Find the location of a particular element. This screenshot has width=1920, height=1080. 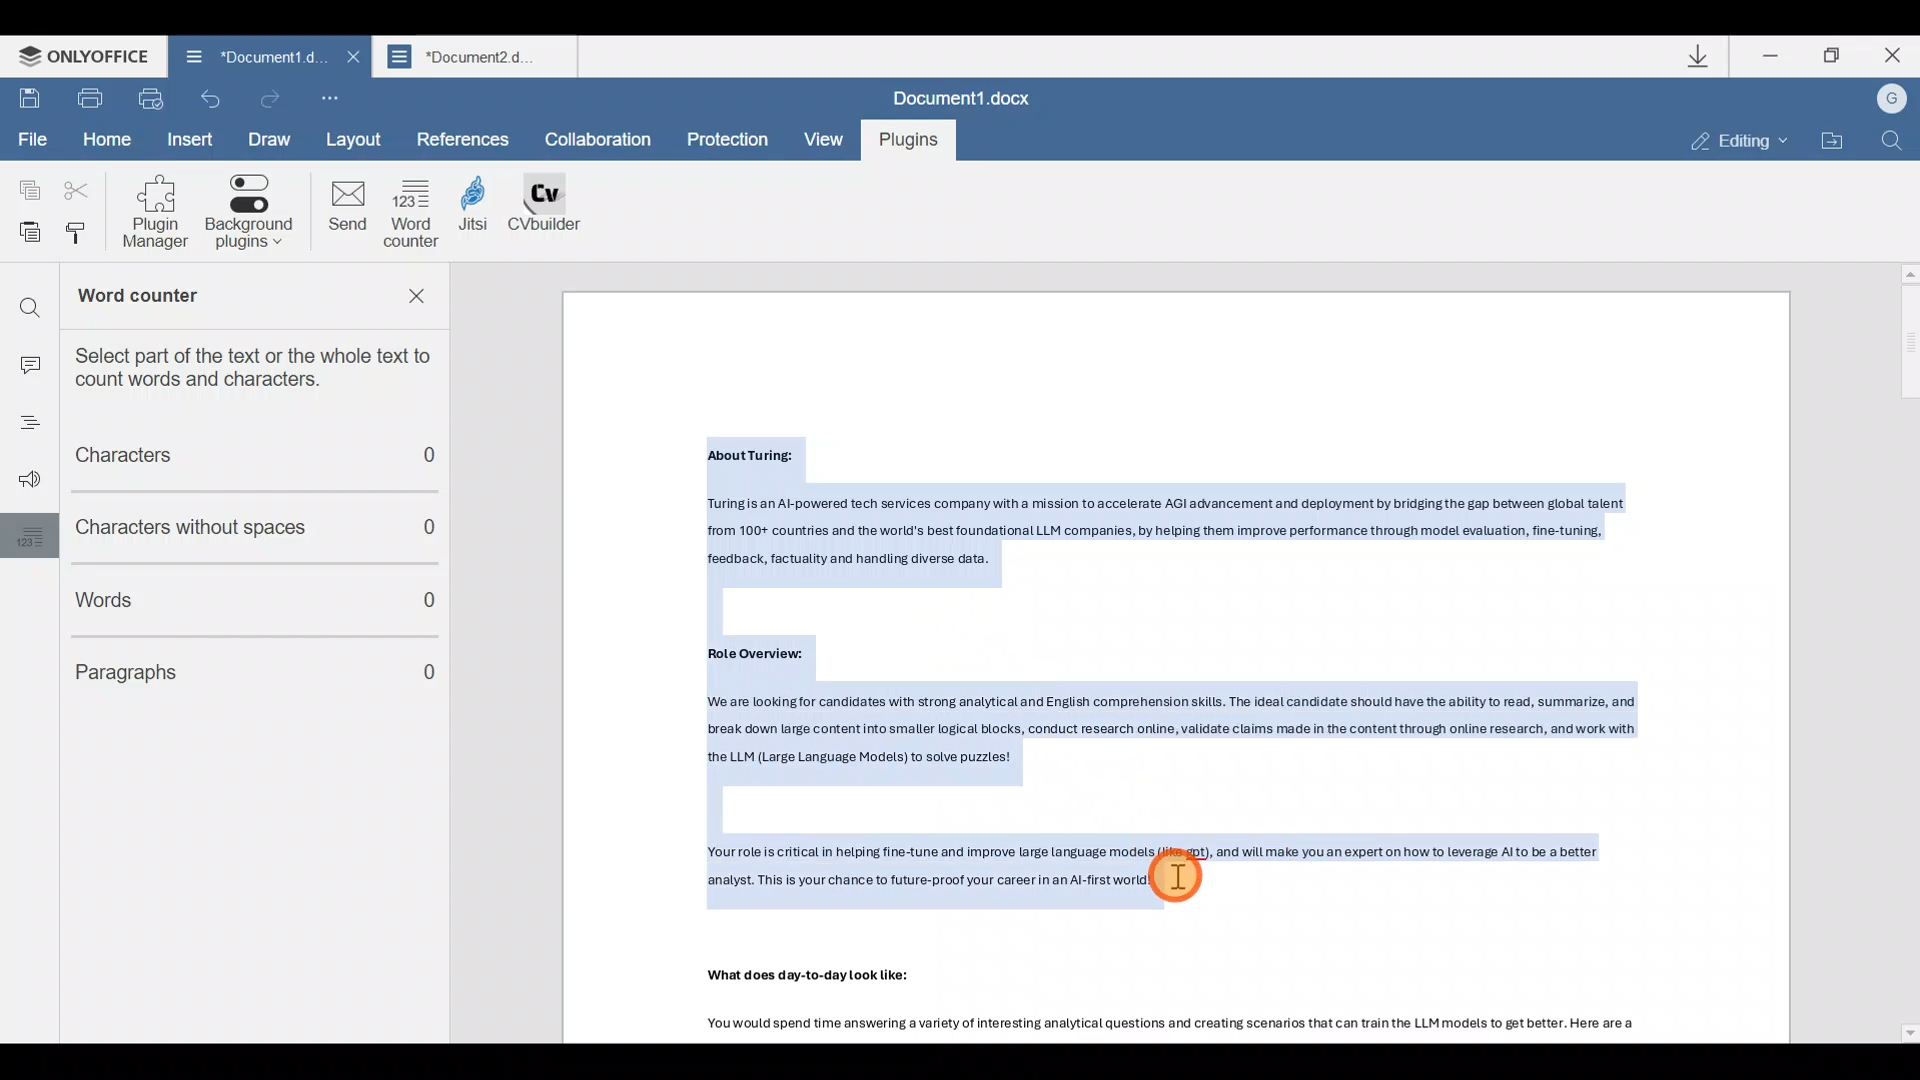

Print file is located at coordinates (90, 100).